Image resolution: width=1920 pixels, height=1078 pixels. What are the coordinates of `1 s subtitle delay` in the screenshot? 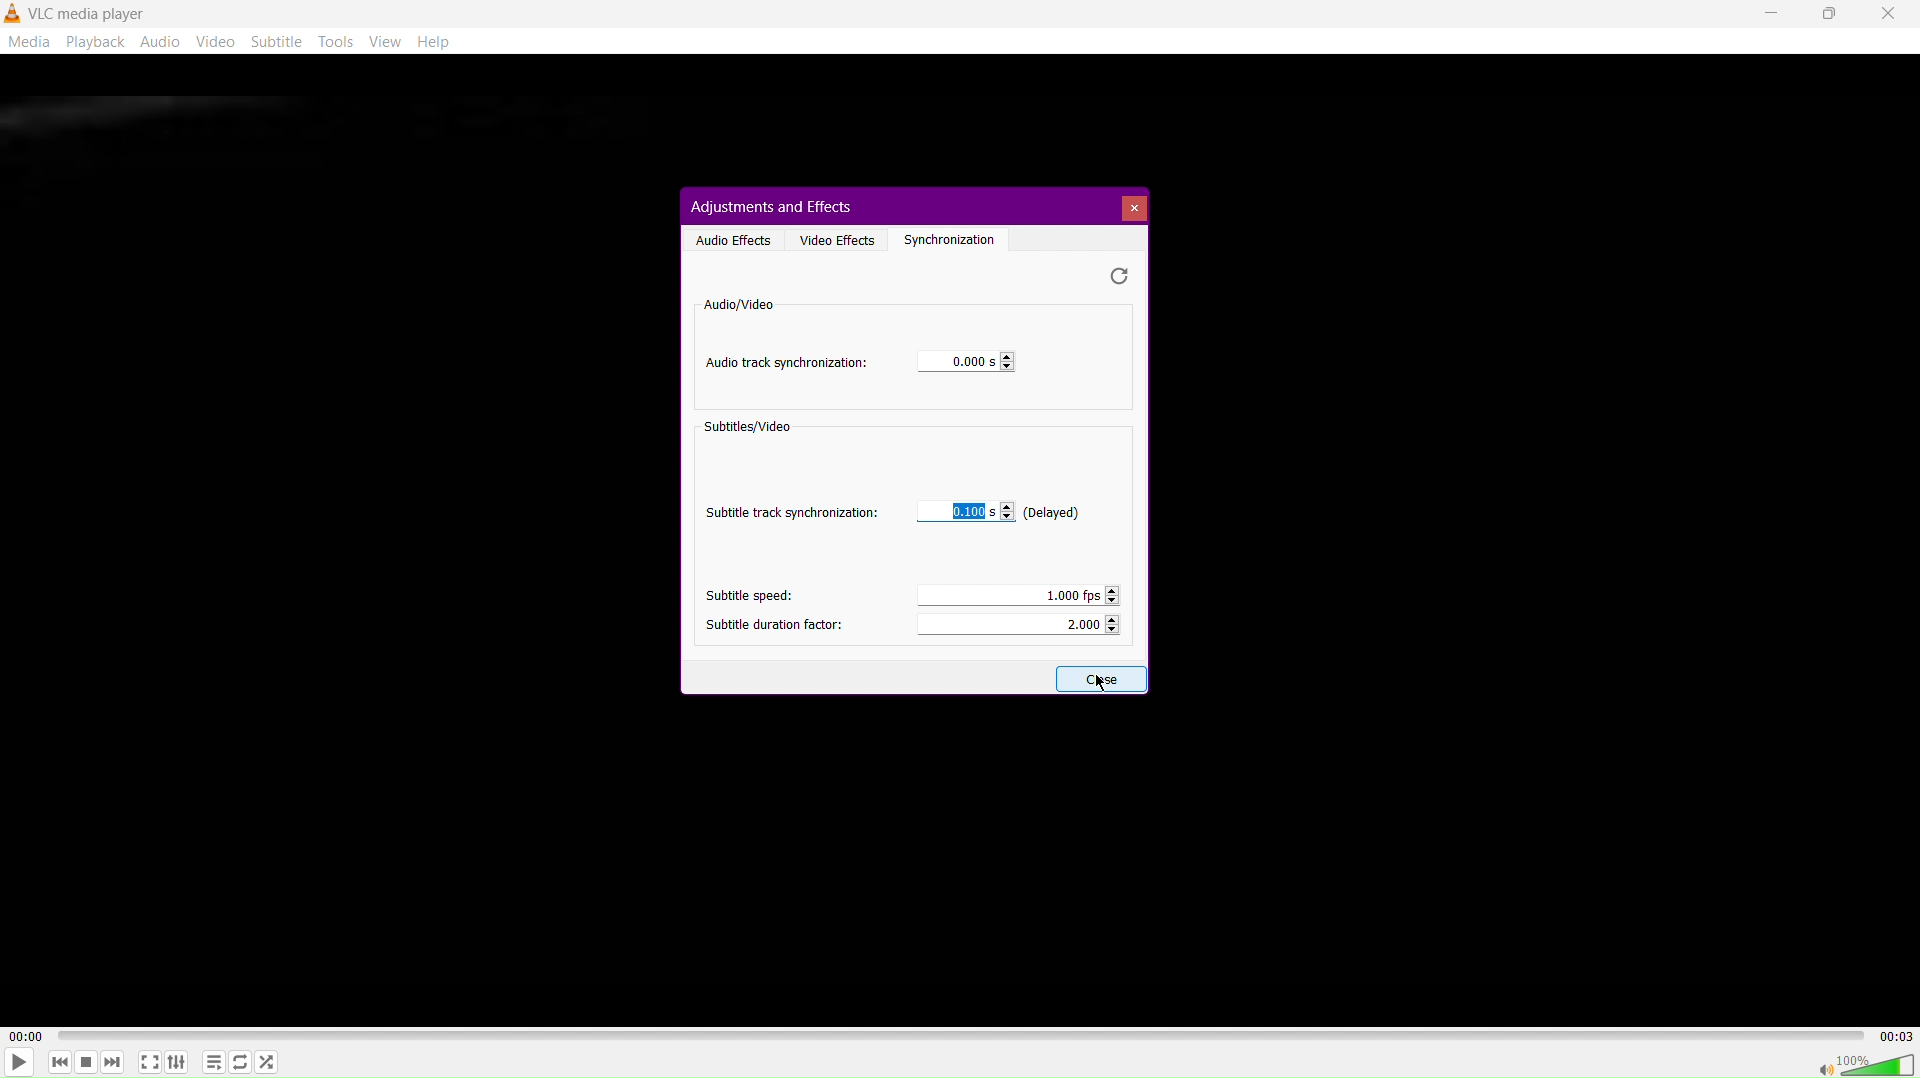 It's located at (1000, 513).